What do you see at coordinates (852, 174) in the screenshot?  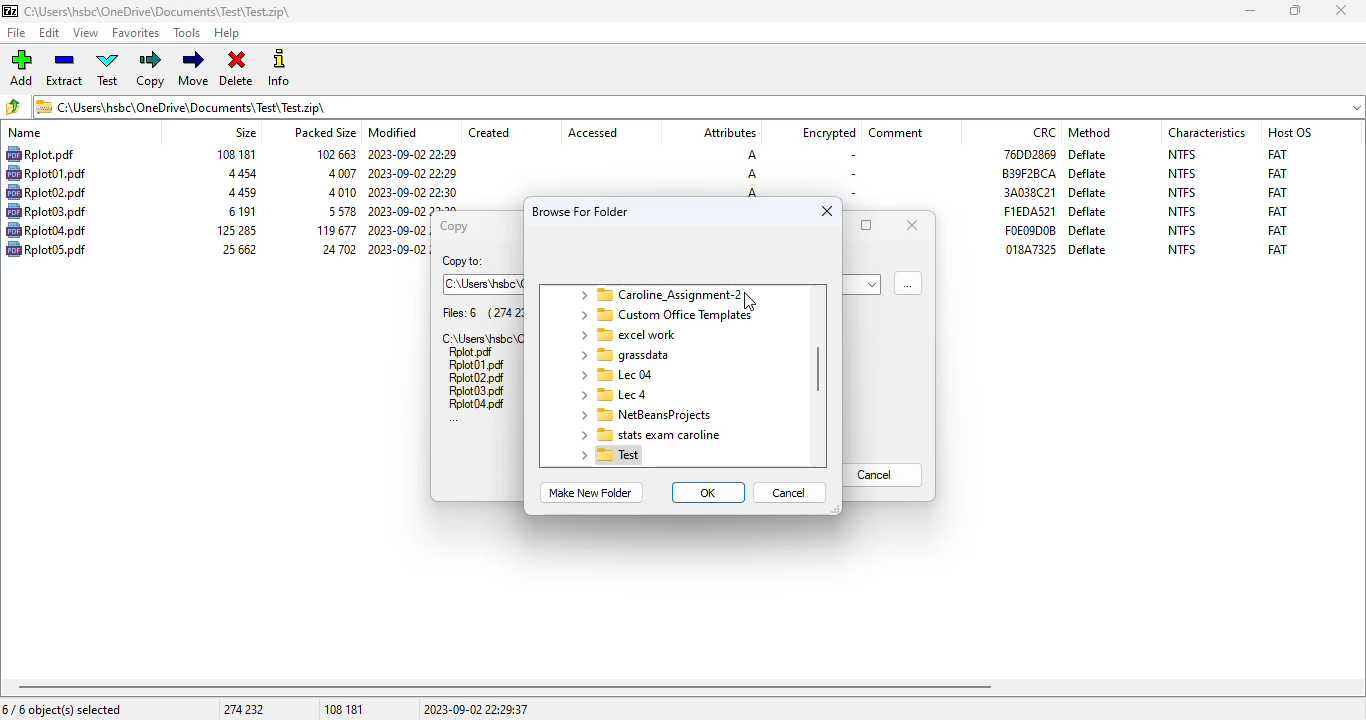 I see `-` at bounding box center [852, 174].